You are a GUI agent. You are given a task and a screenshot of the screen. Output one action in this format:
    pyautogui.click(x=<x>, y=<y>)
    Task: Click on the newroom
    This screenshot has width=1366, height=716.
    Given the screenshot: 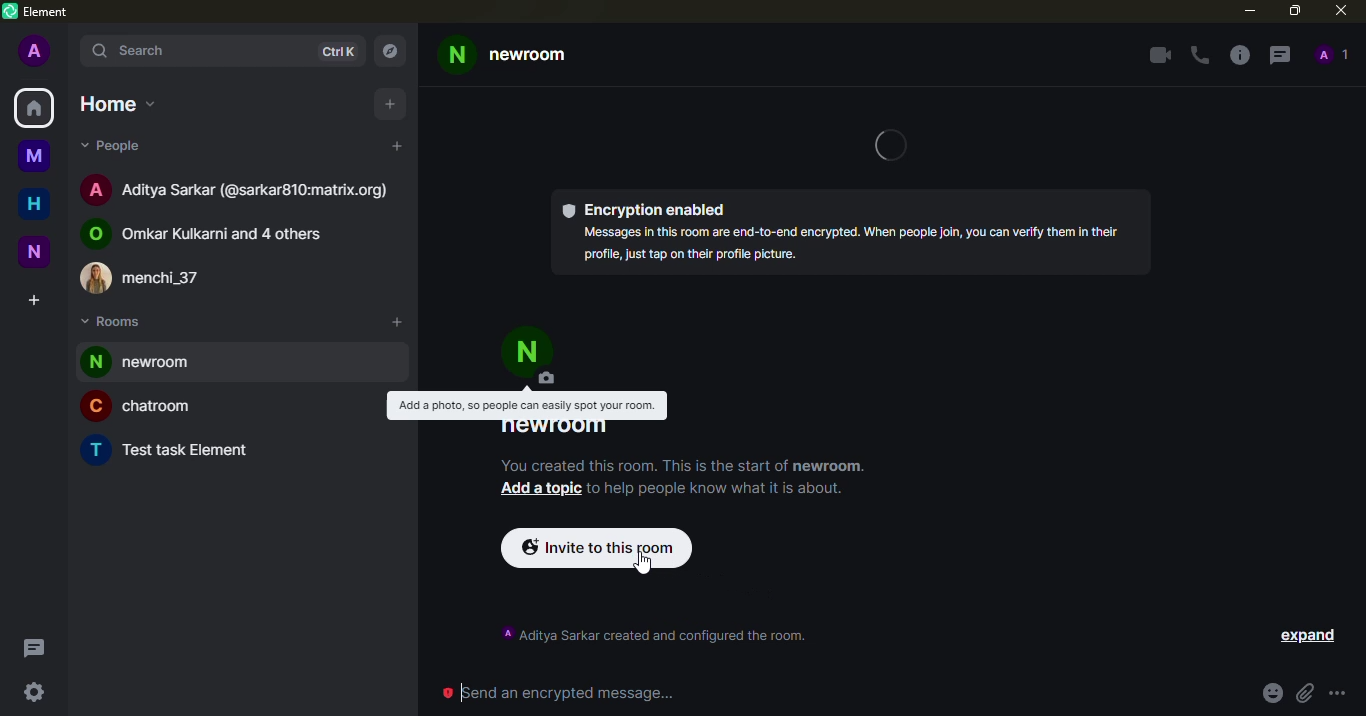 What is the action you would take?
    pyautogui.click(x=504, y=53)
    